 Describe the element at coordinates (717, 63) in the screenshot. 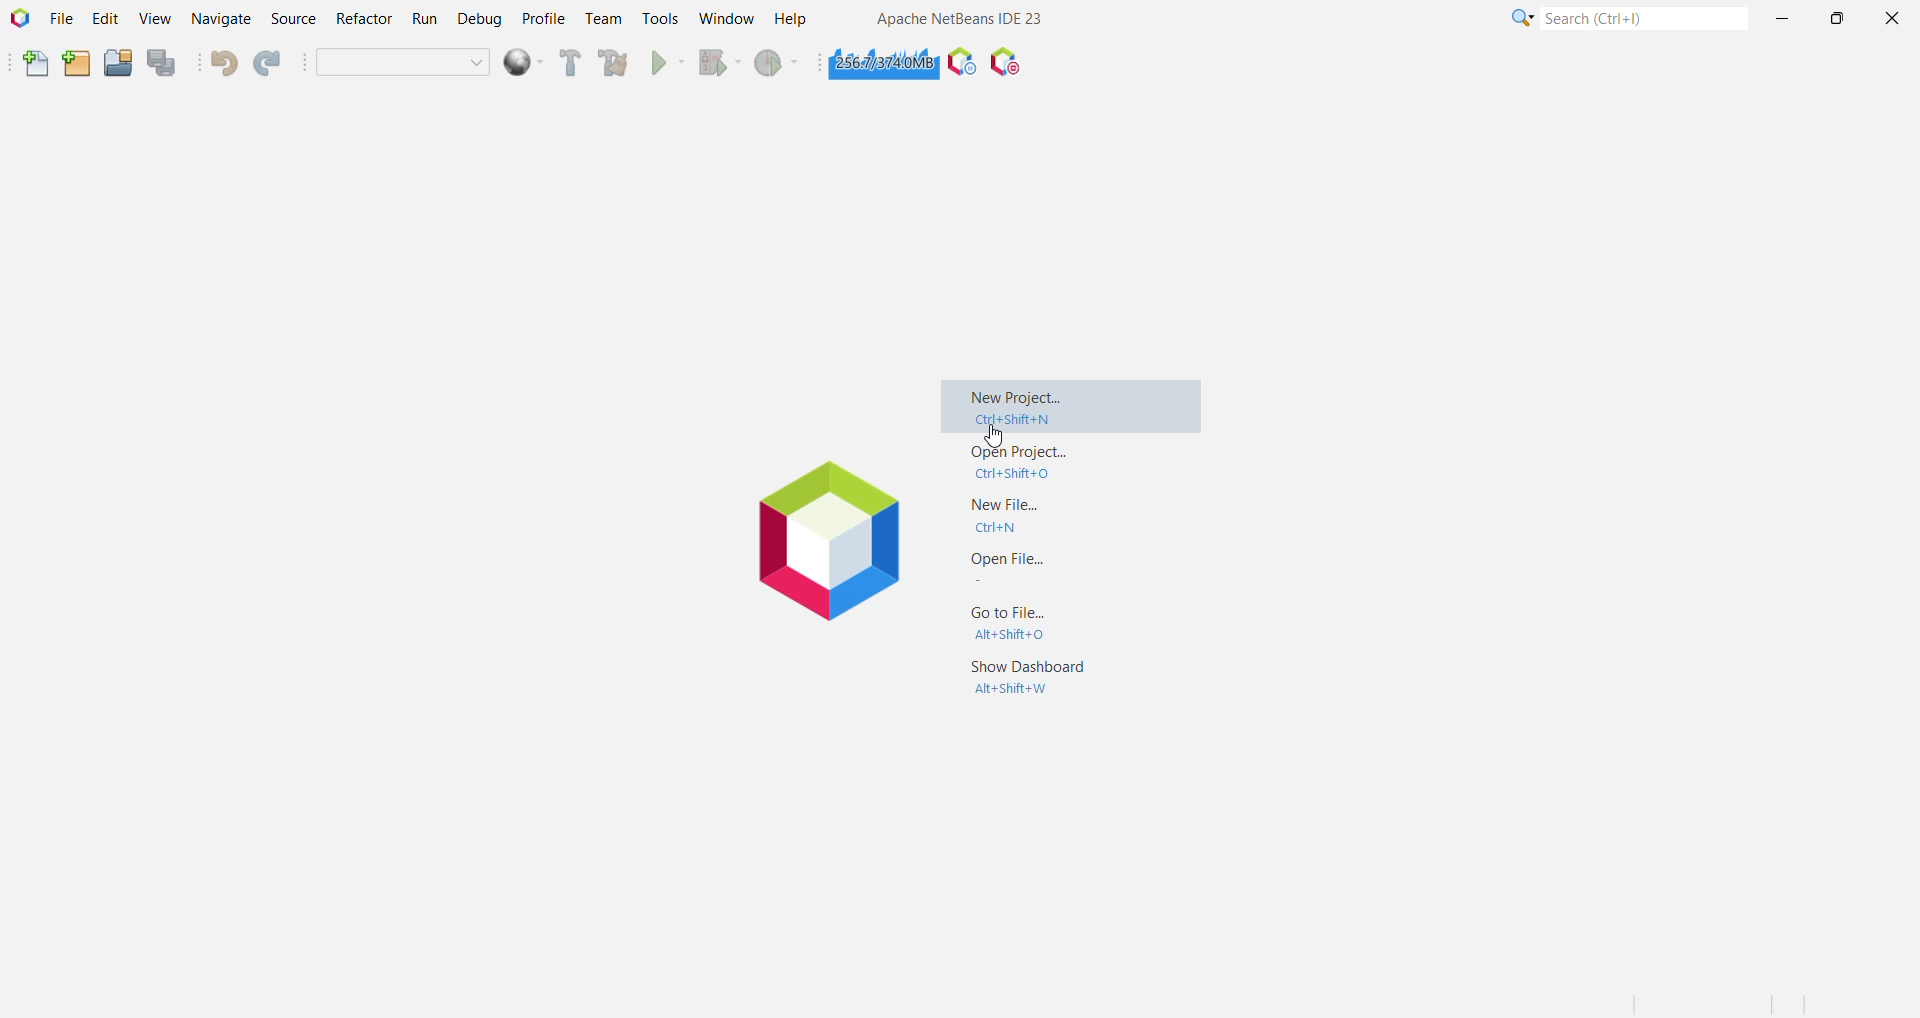

I see `Debug Project` at that location.